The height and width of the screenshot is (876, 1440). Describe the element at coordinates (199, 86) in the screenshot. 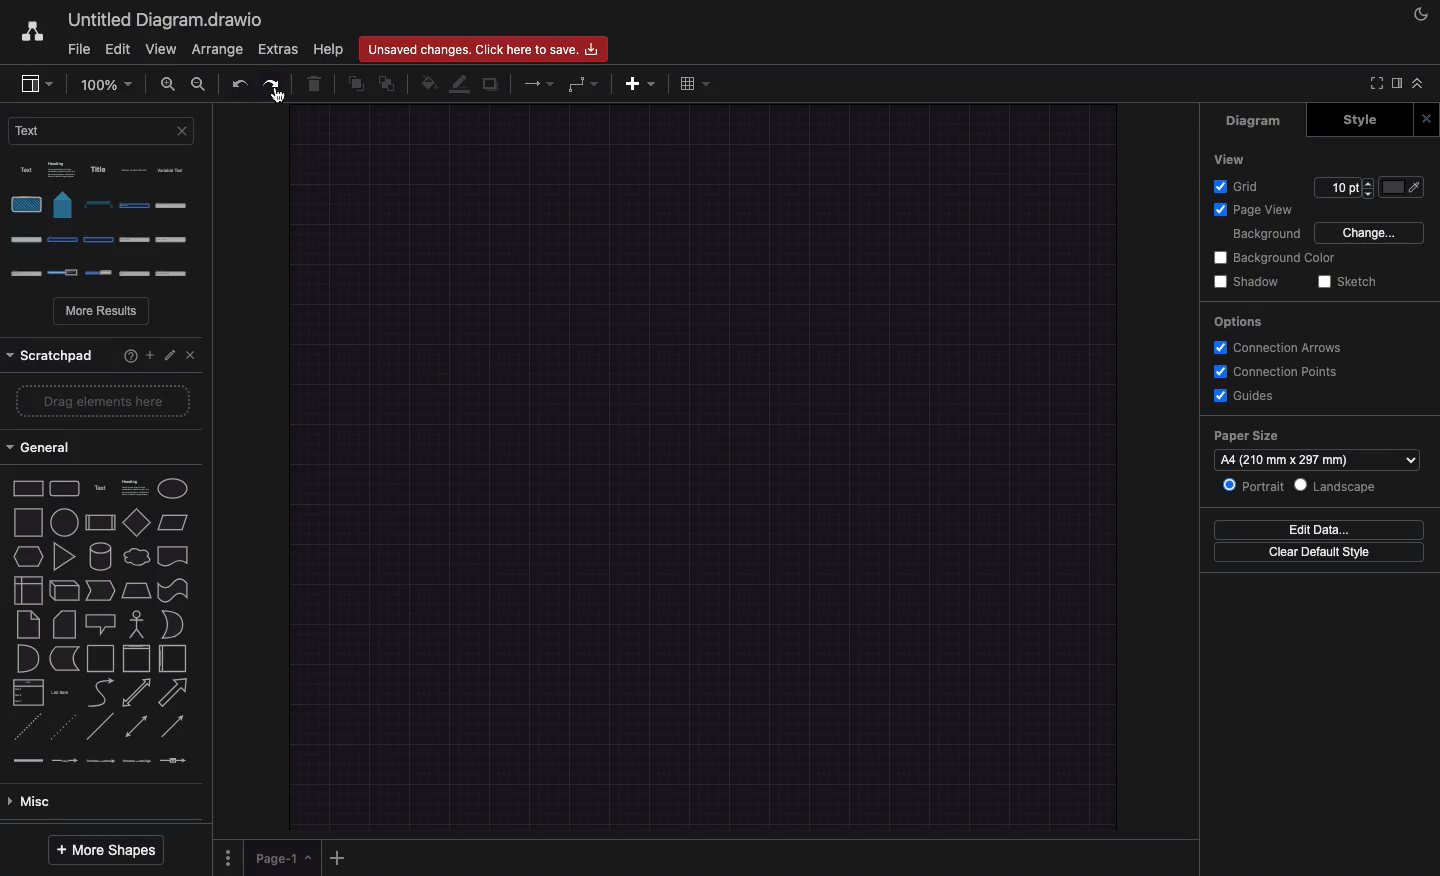

I see `Zoom out` at that location.